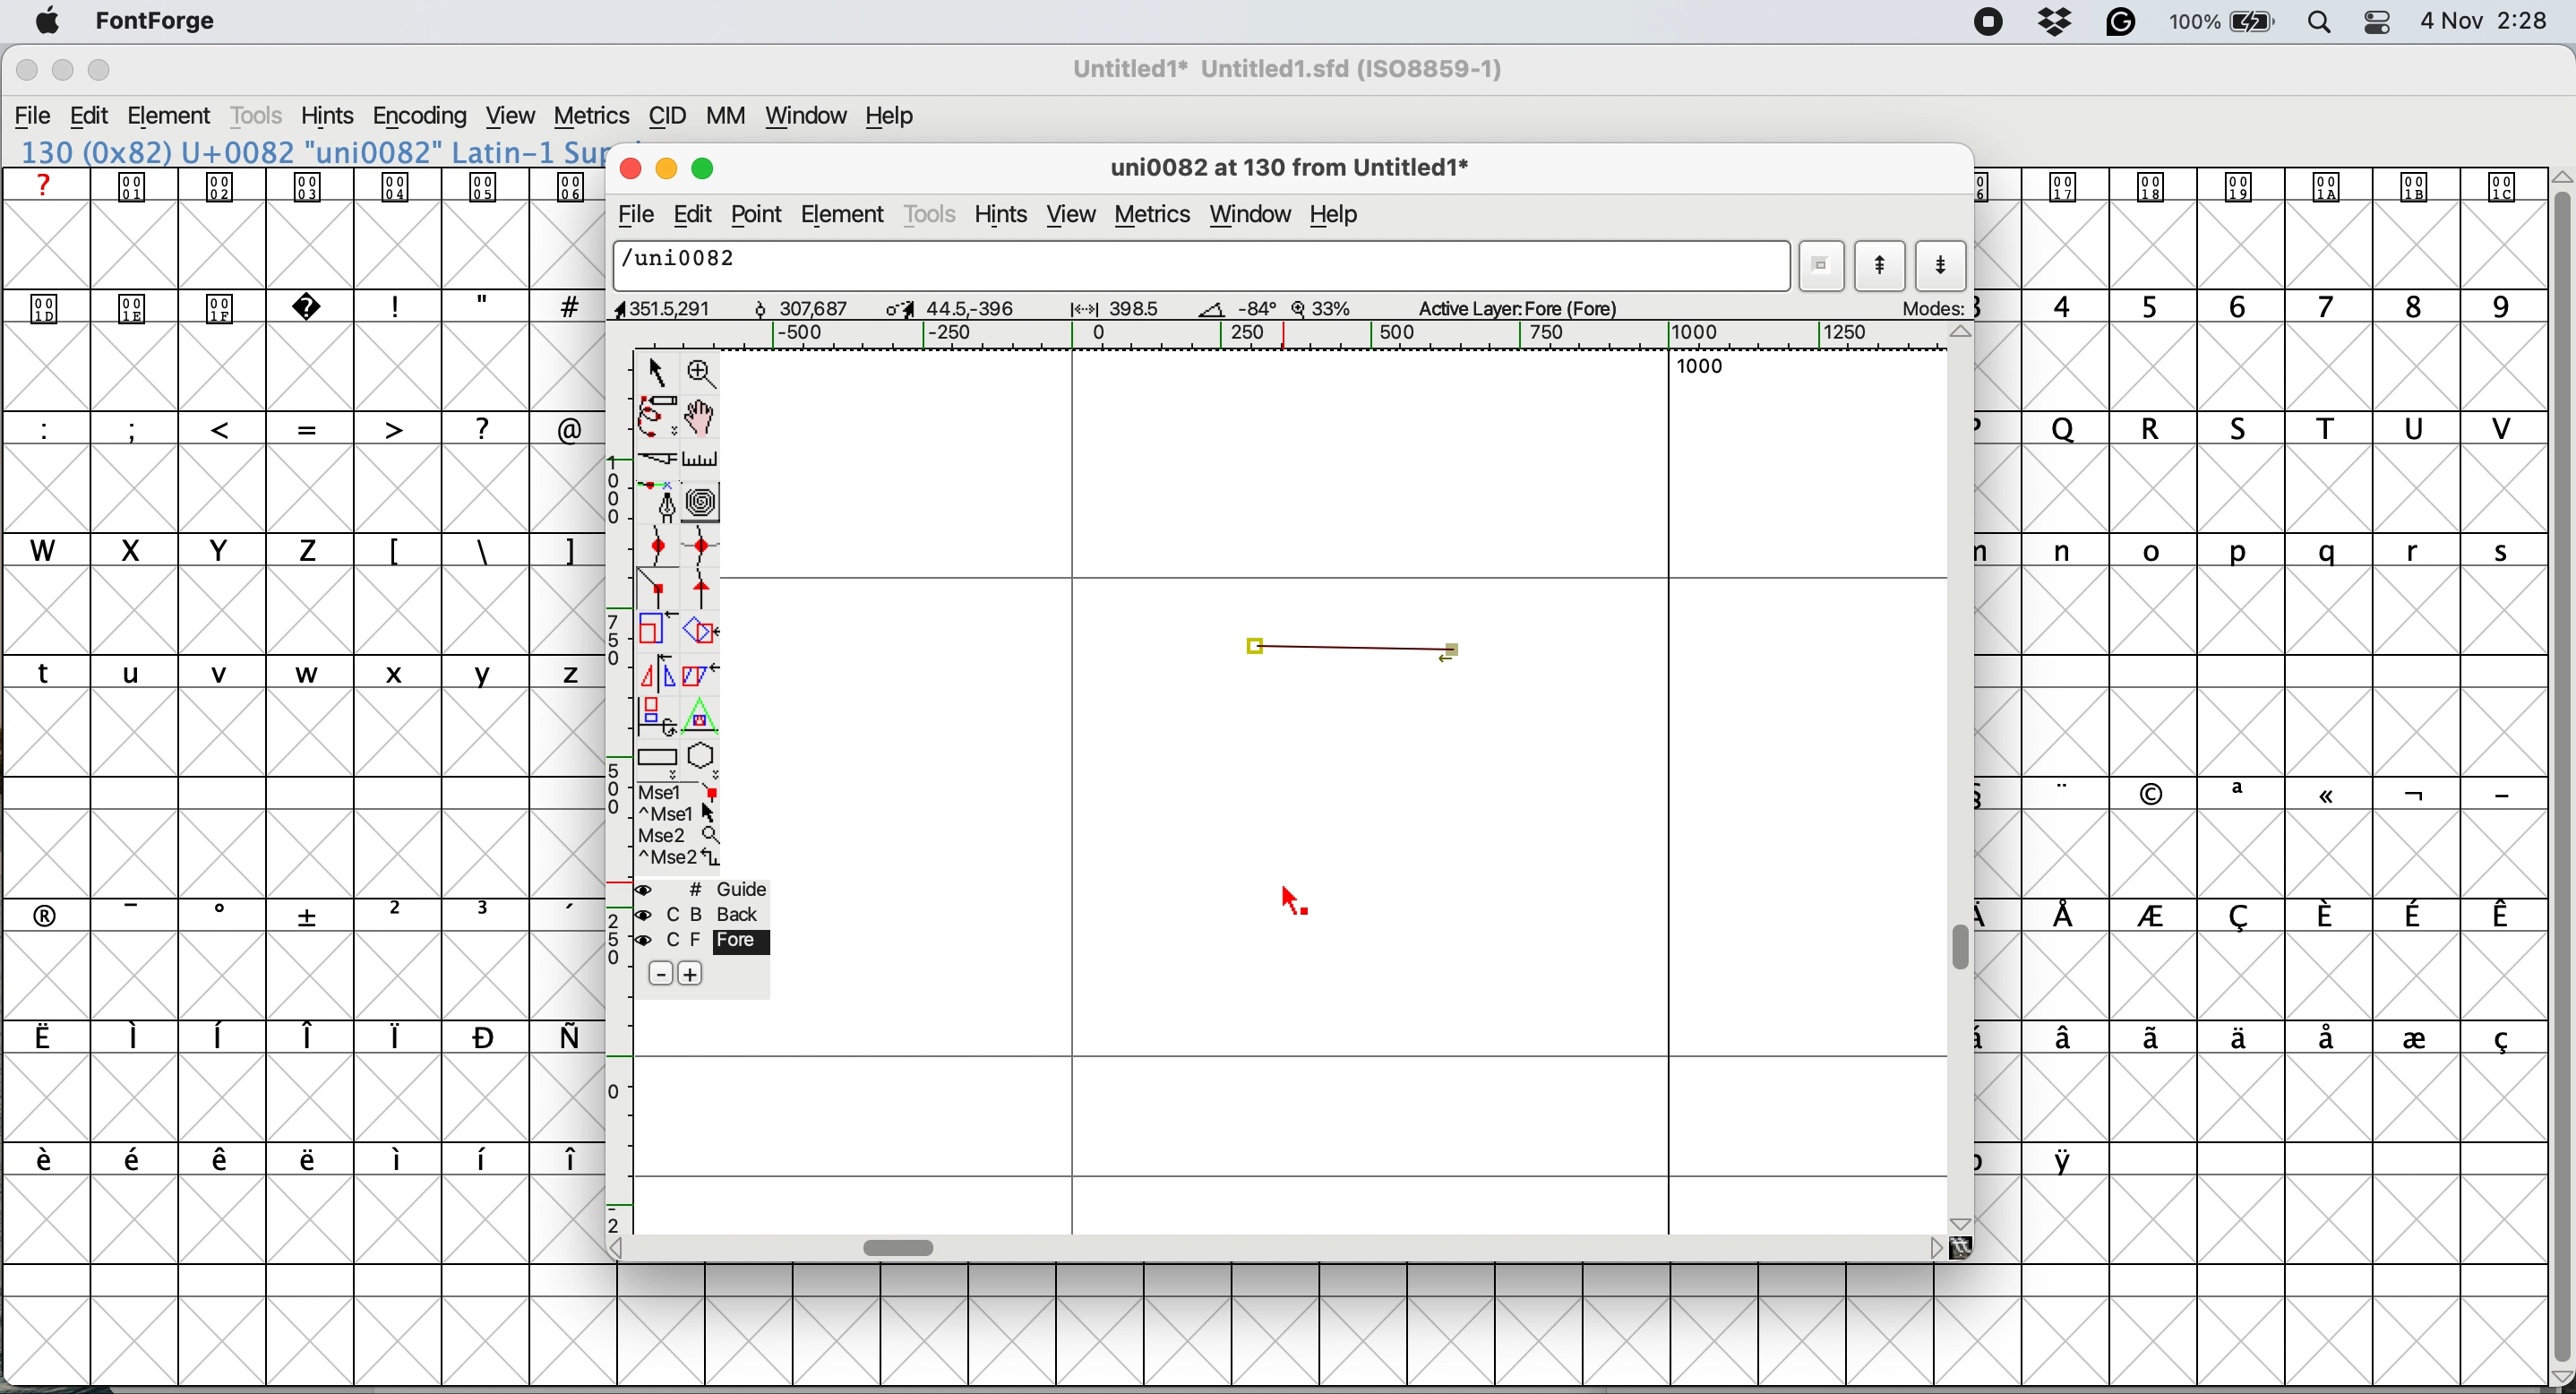 Image resolution: width=2576 pixels, height=1394 pixels. I want to click on window, so click(1256, 215).